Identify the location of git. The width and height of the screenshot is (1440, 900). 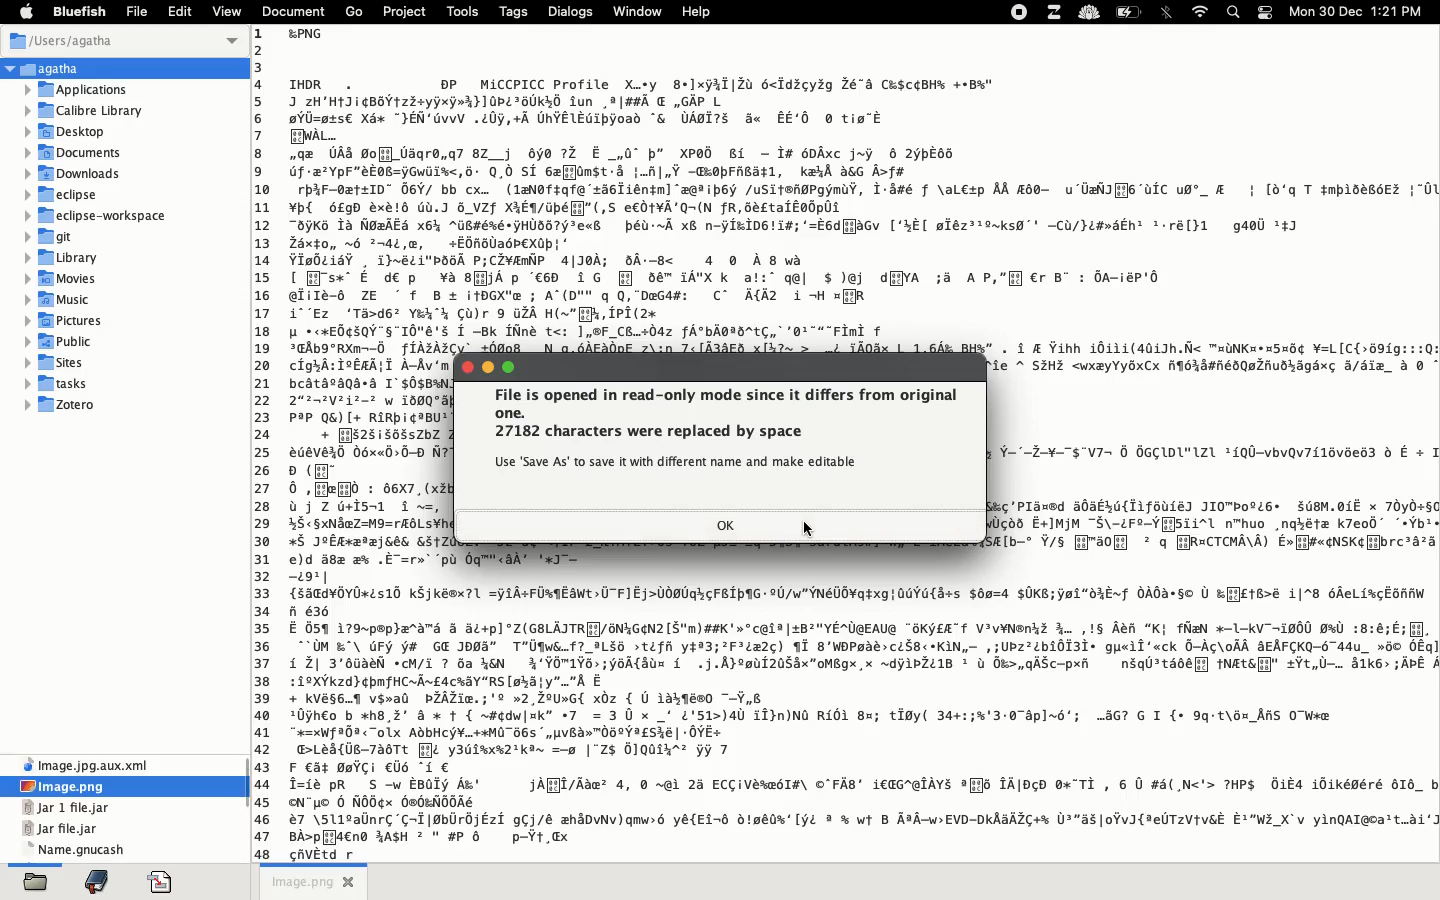
(49, 235).